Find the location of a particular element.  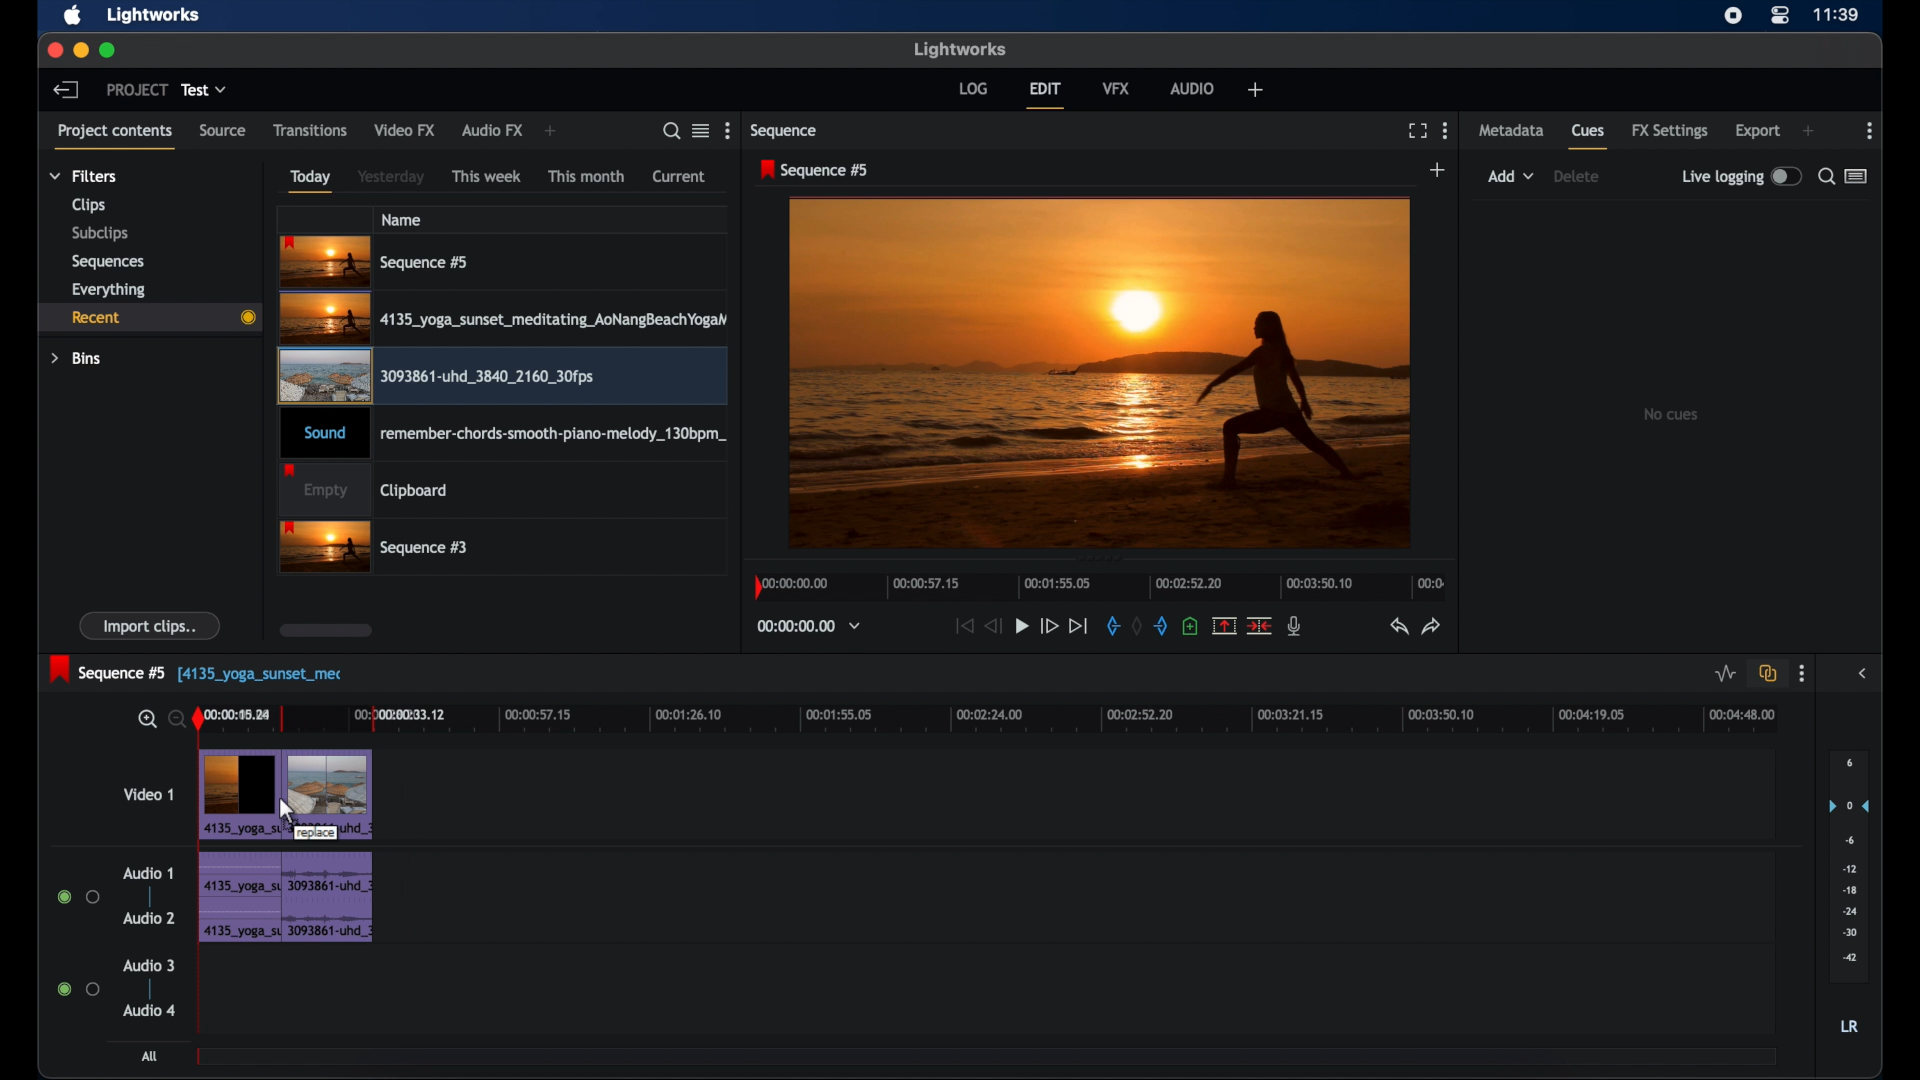

sidebar is located at coordinates (1862, 674).